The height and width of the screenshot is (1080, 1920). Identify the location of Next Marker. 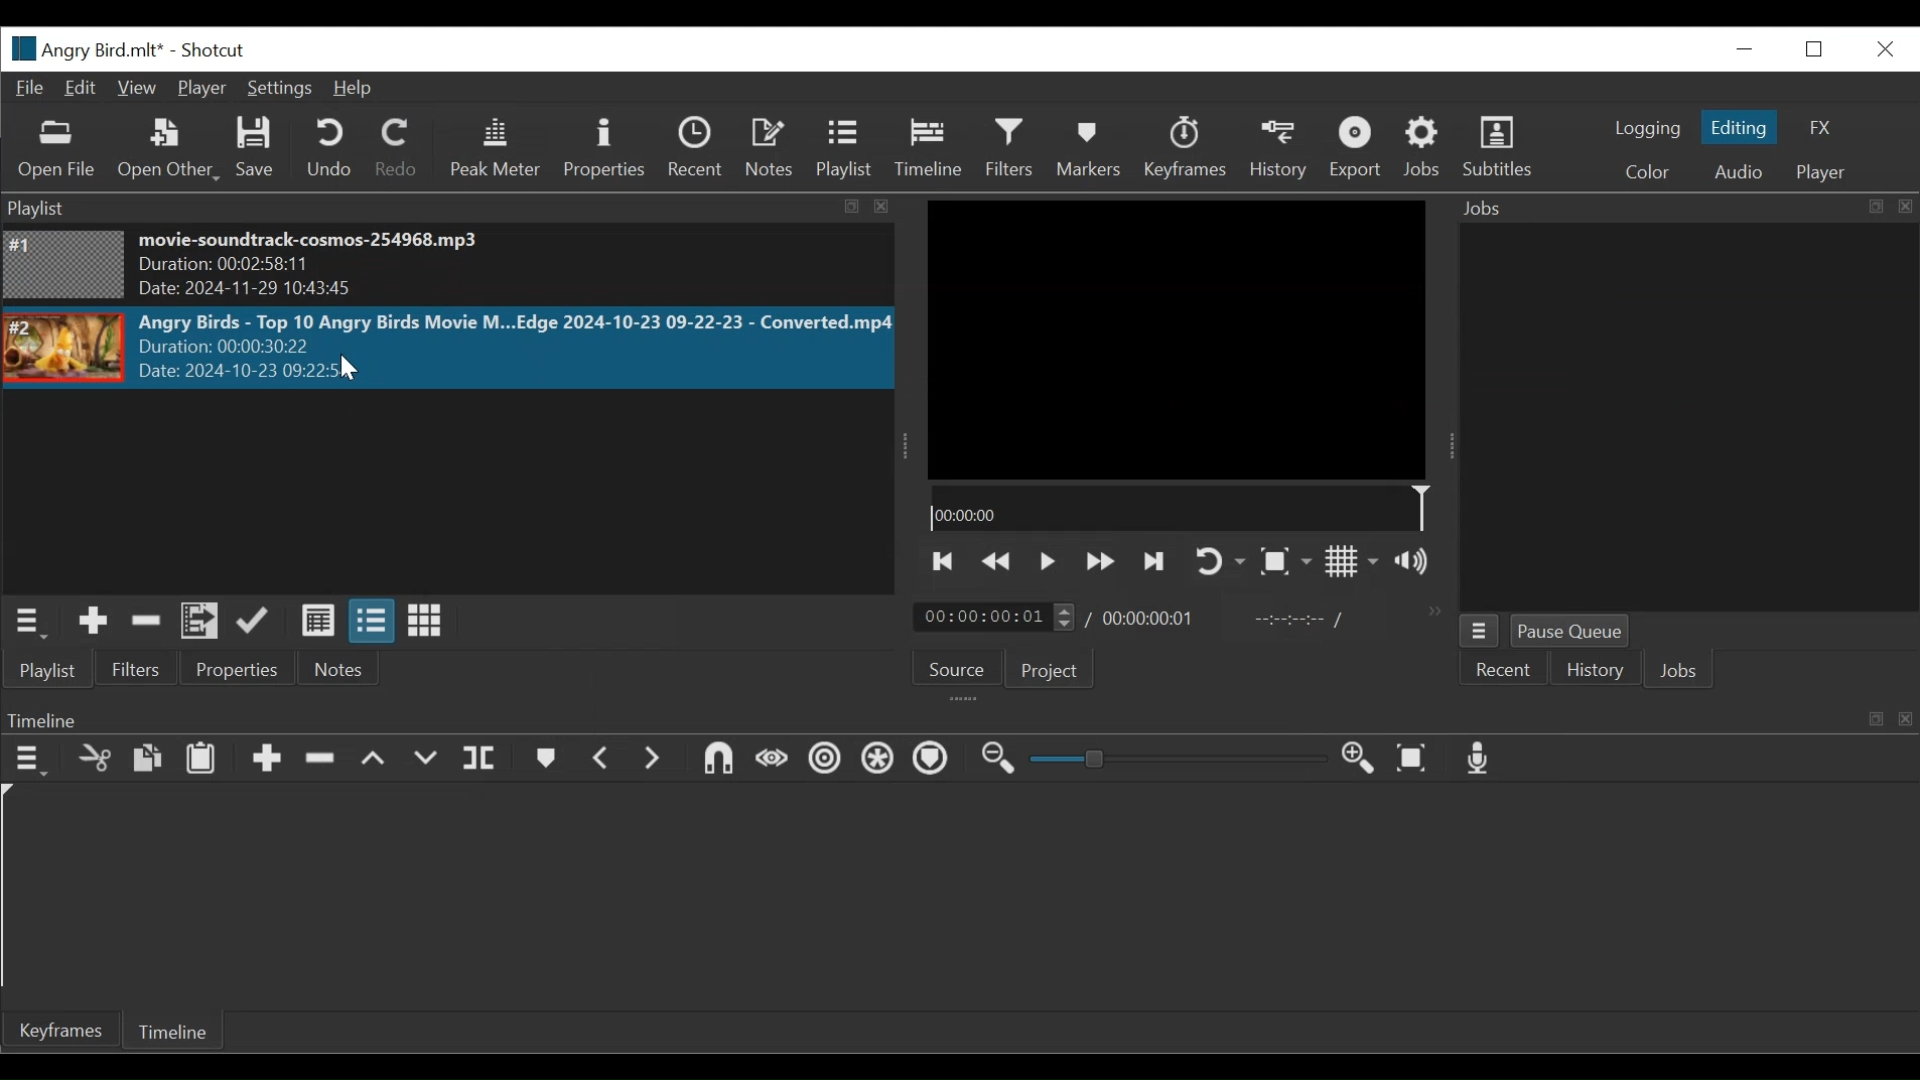
(649, 759).